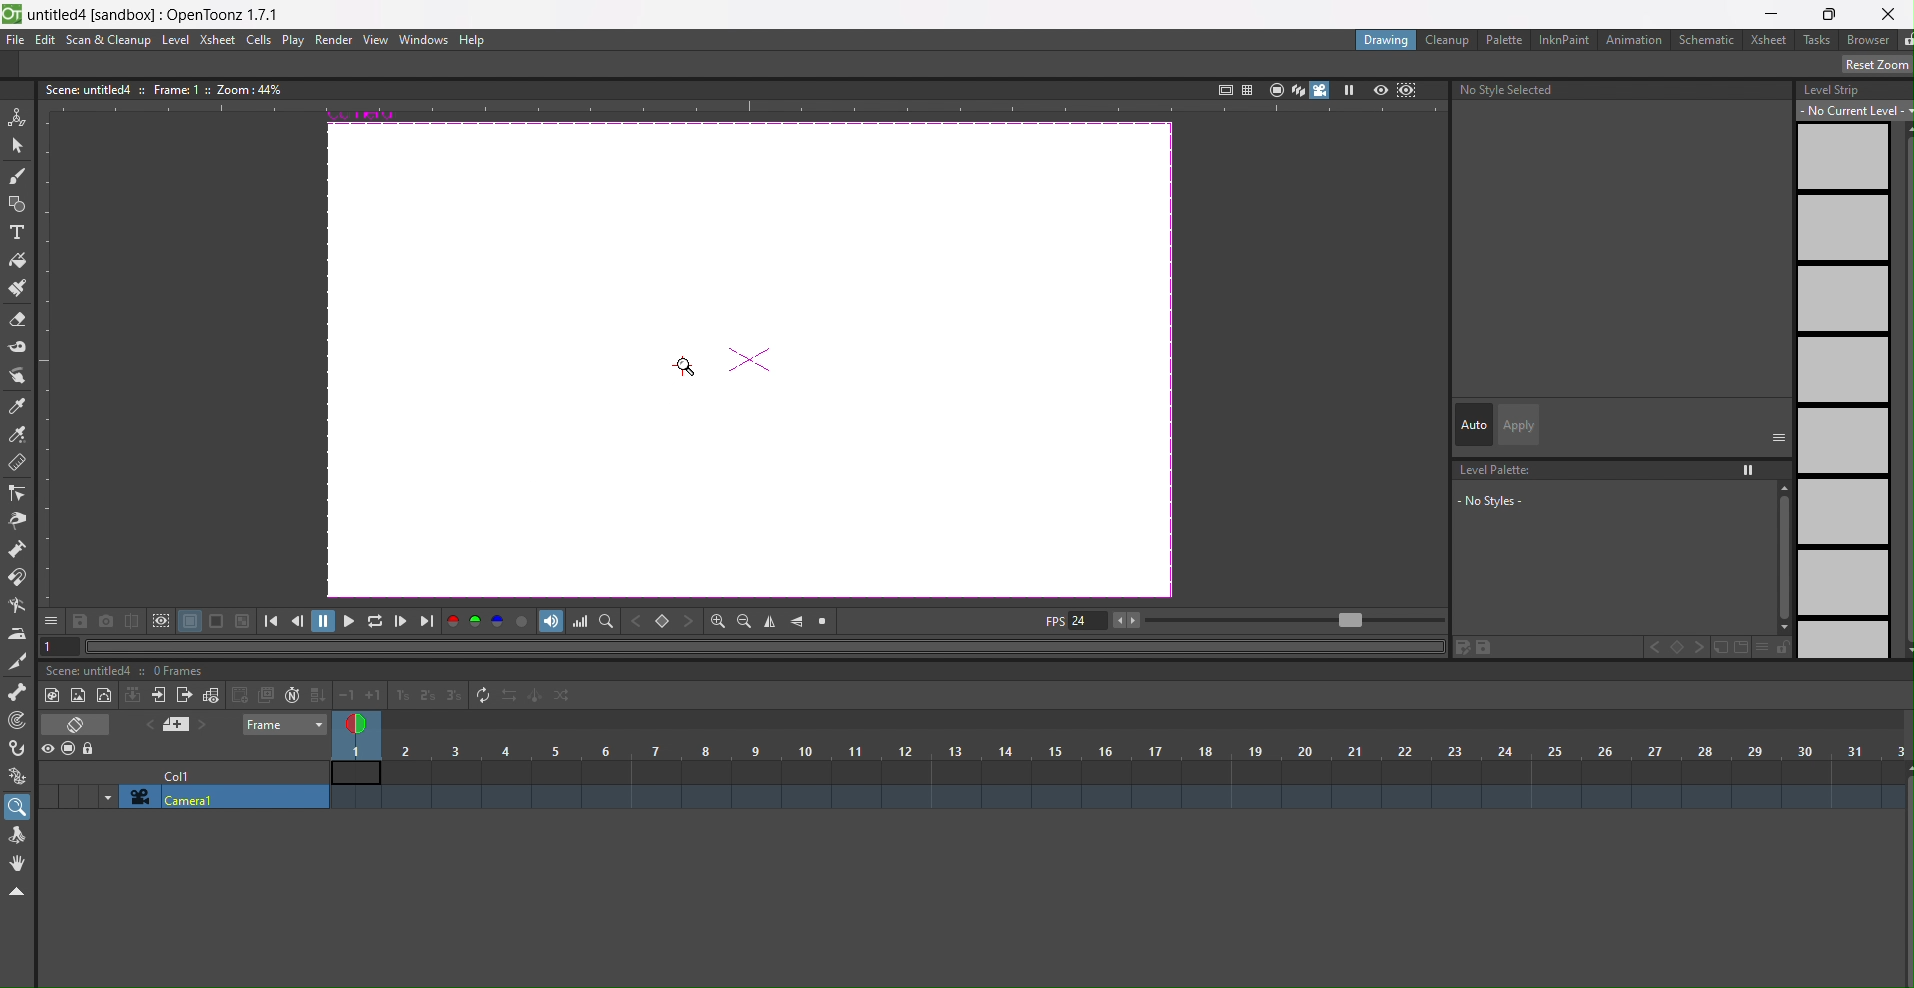 The width and height of the screenshot is (1914, 988). What do you see at coordinates (252, 695) in the screenshot?
I see `icon` at bounding box center [252, 695].